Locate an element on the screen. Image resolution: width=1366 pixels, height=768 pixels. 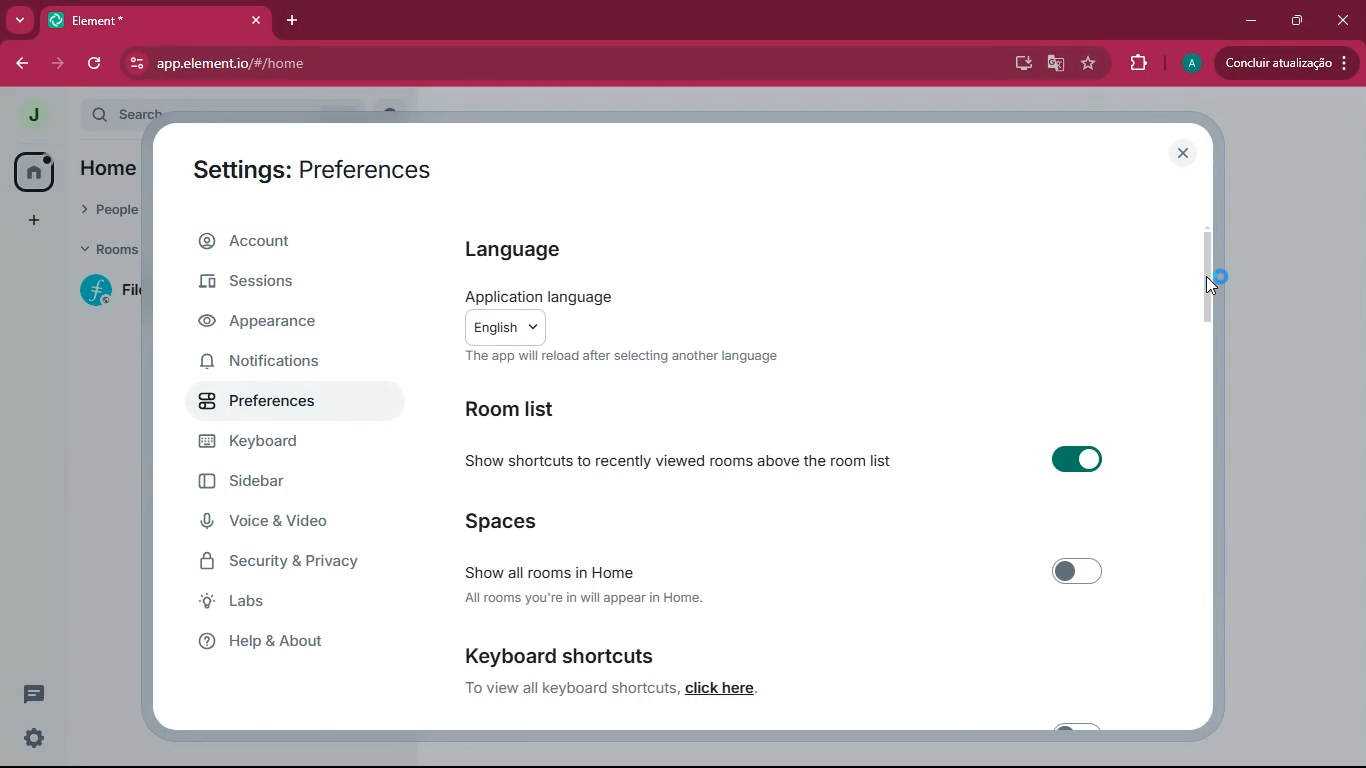
Notifications is located at coordinates (269, 368).